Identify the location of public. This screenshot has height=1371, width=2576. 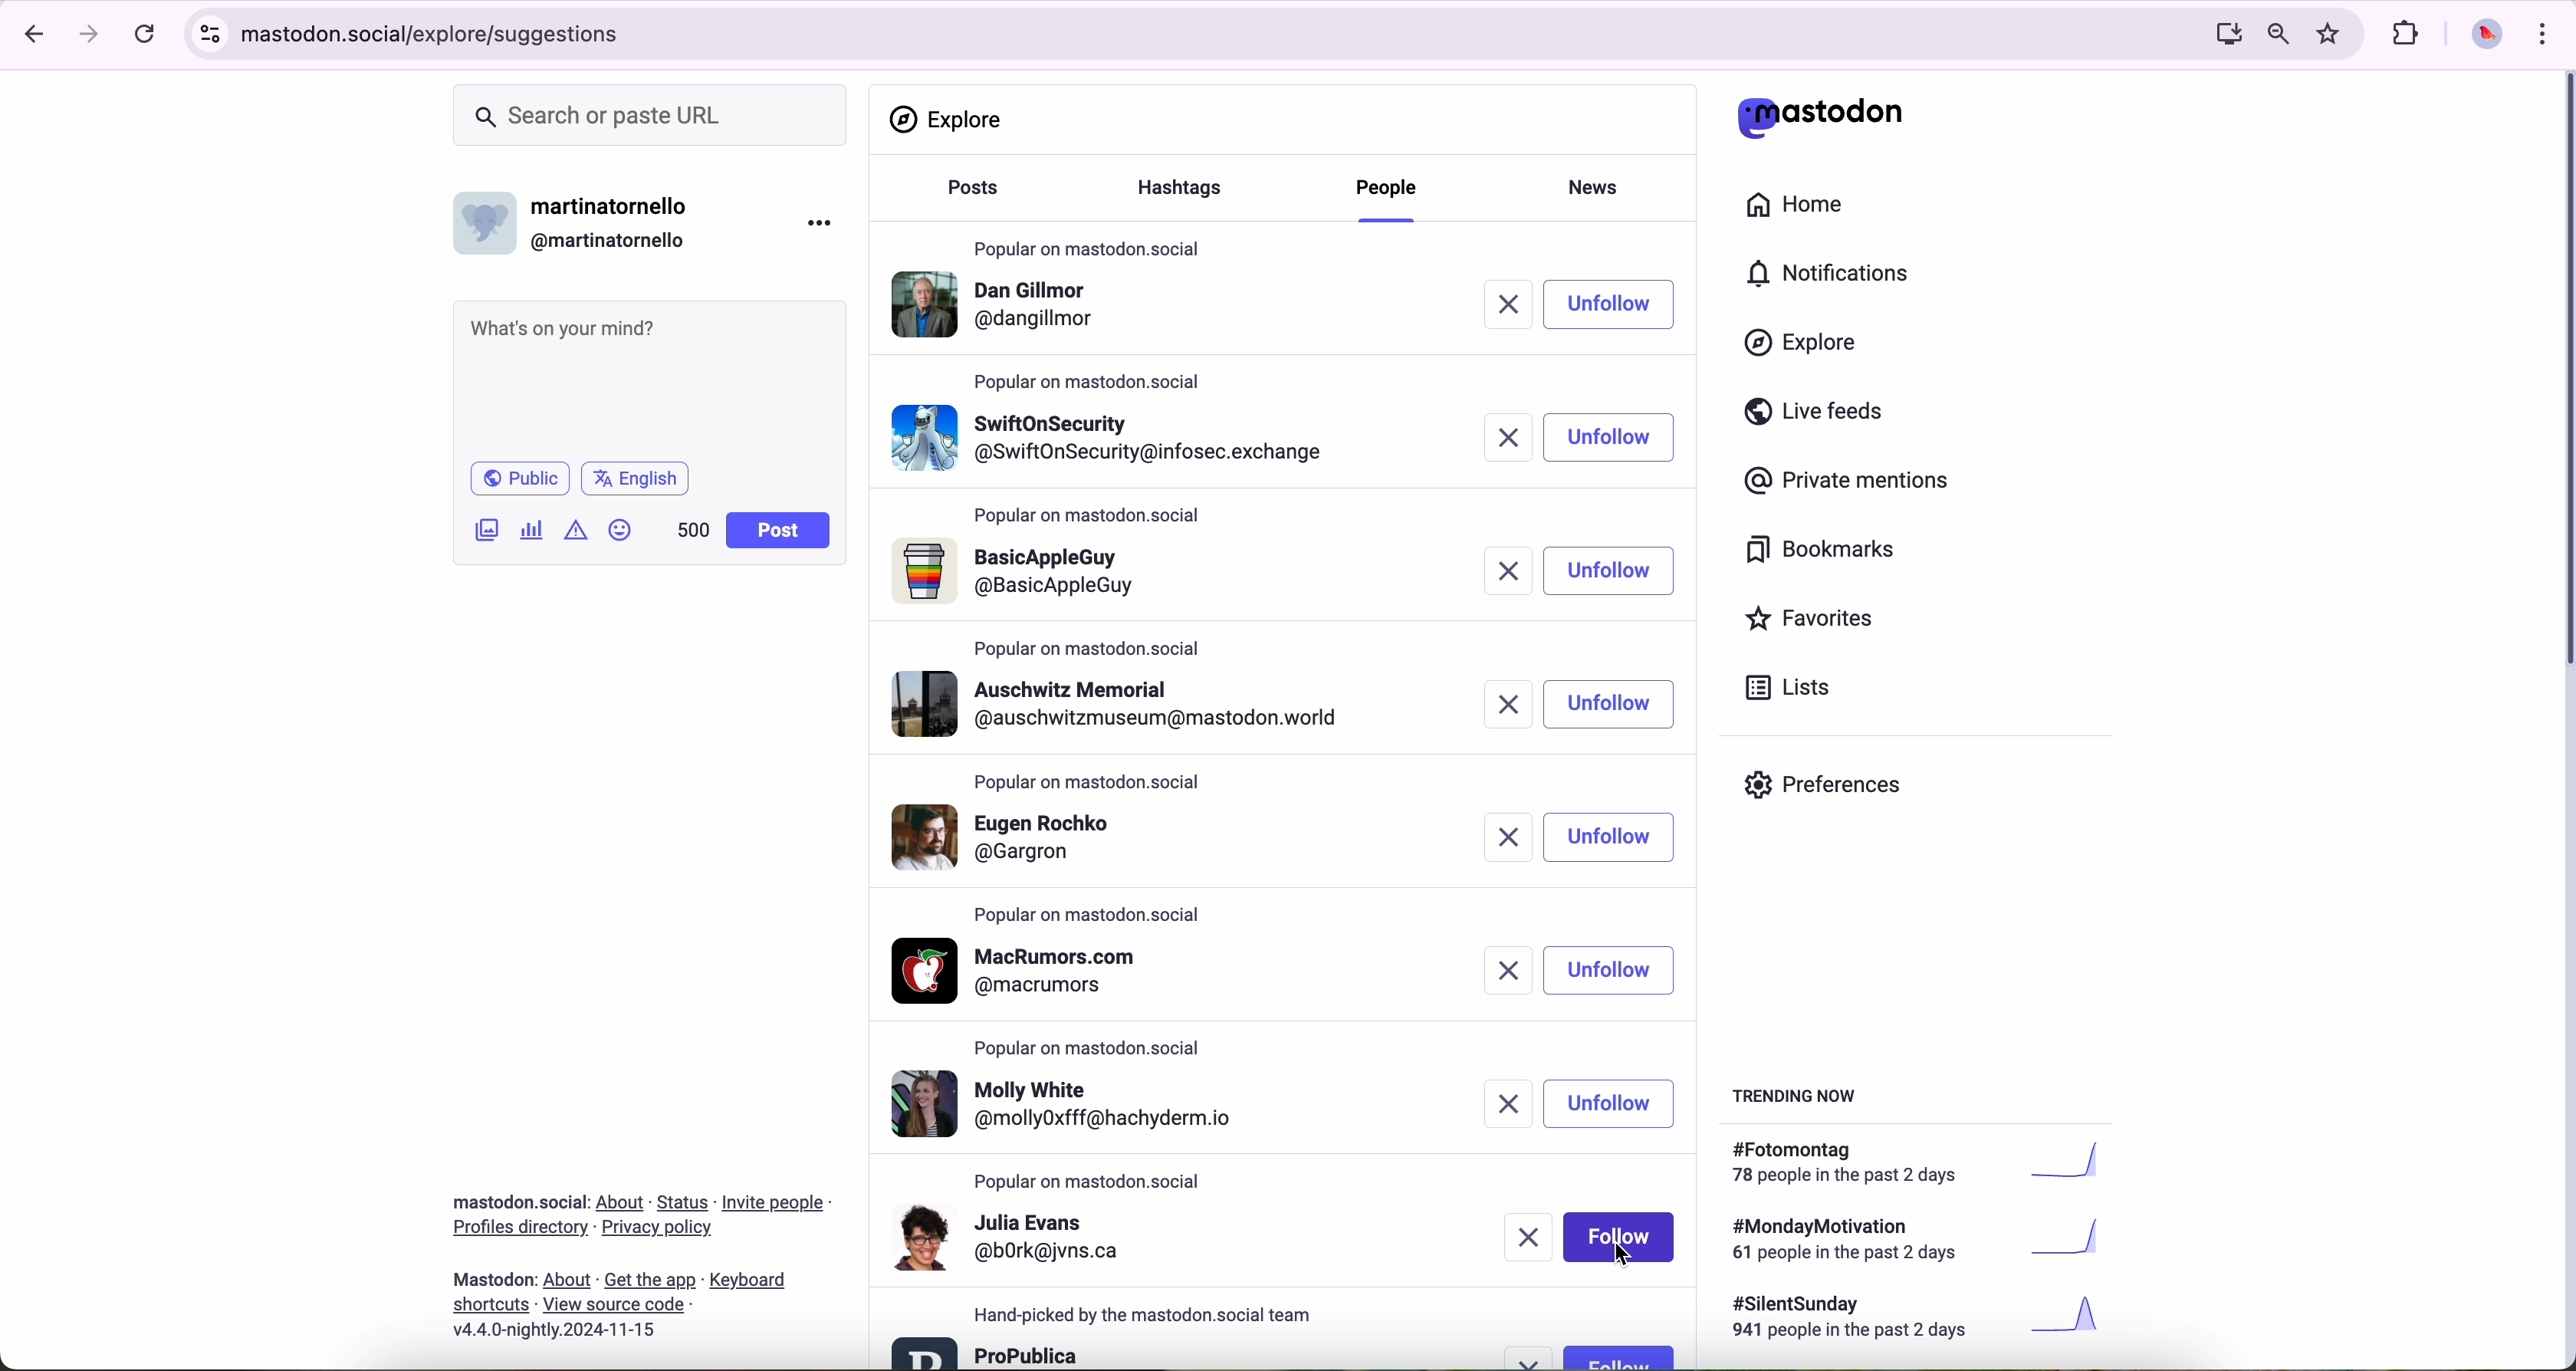
(518, 478).